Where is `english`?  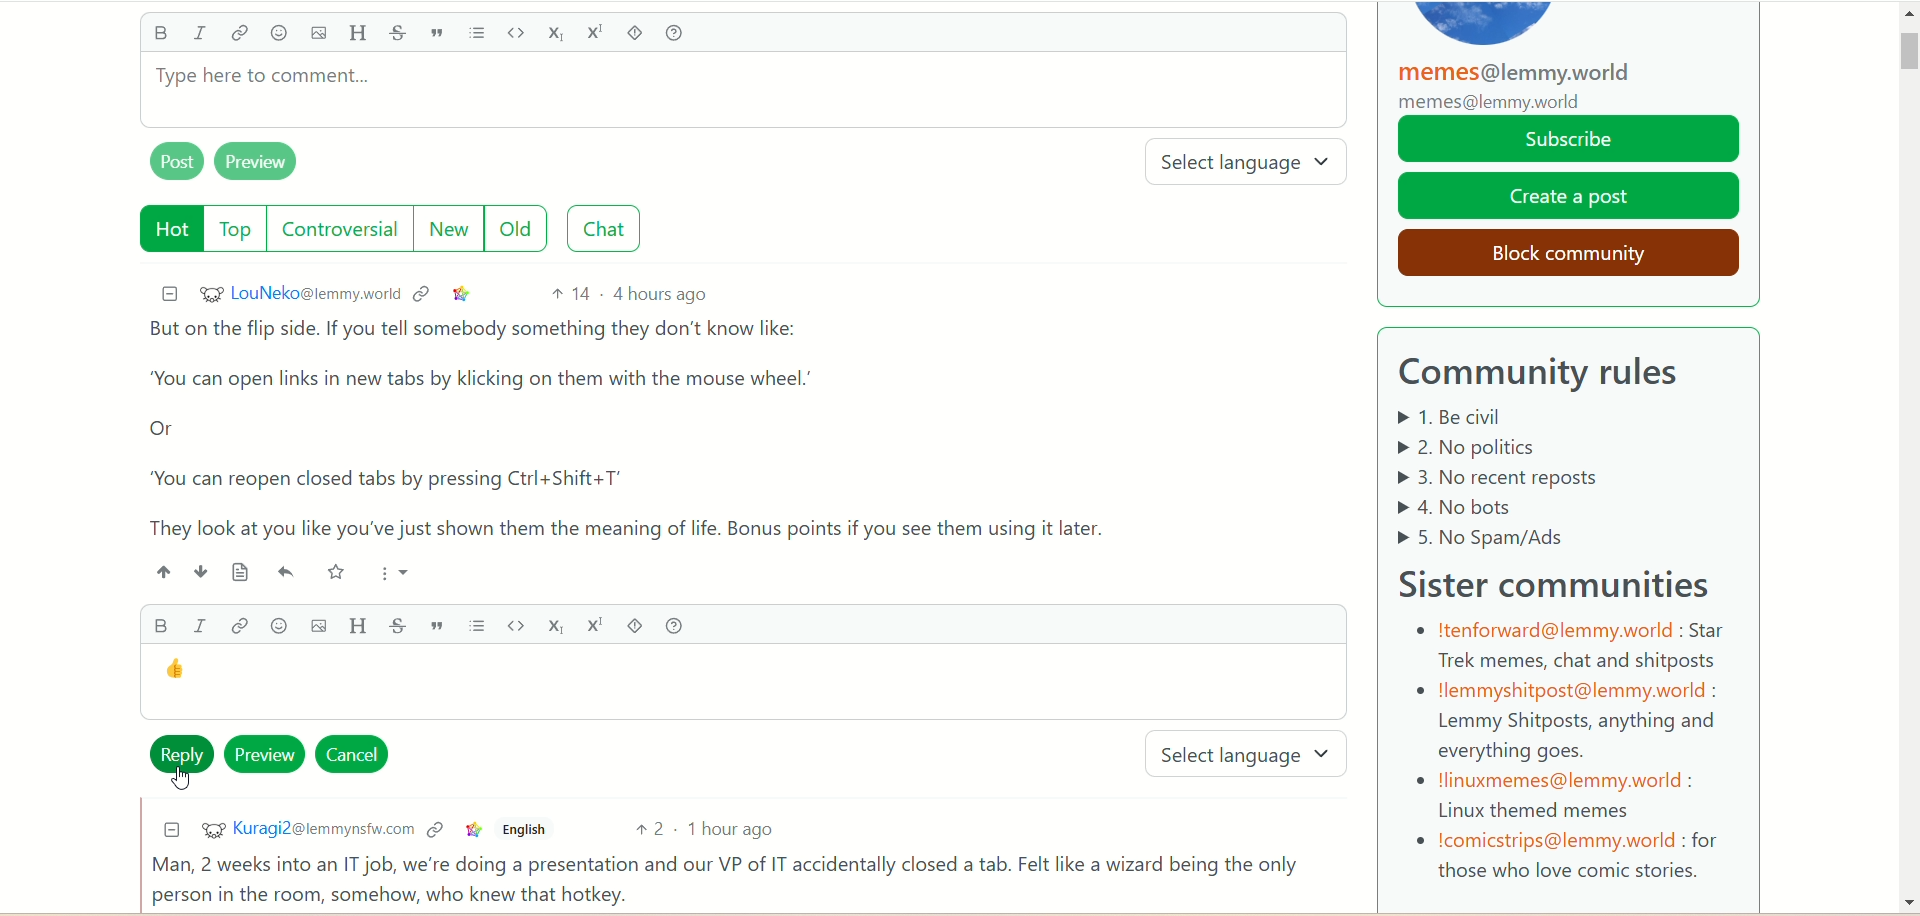 english is located at coordinates (526, 832).